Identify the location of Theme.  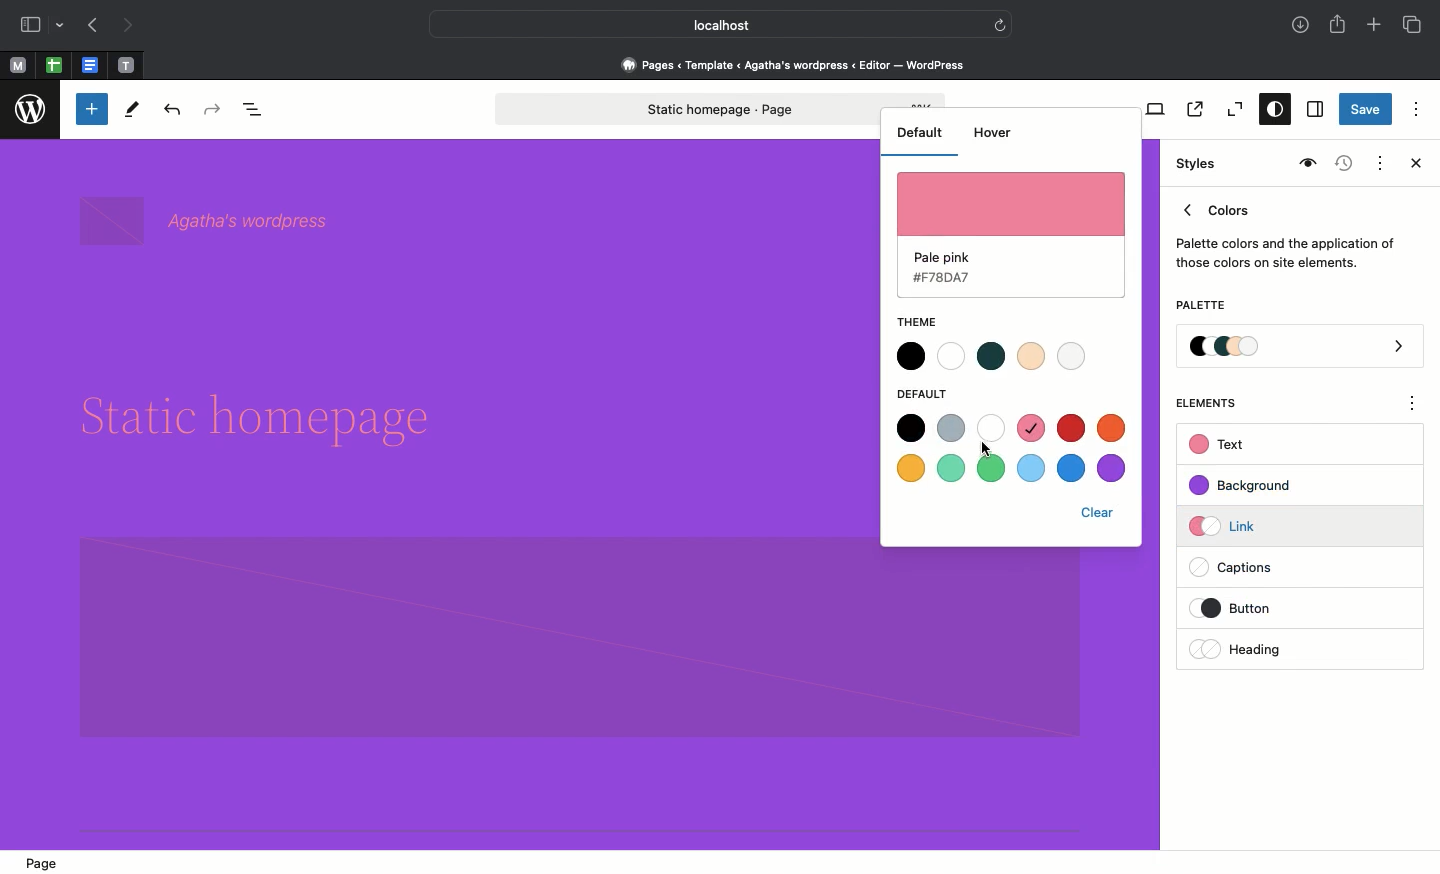
(927, 322).